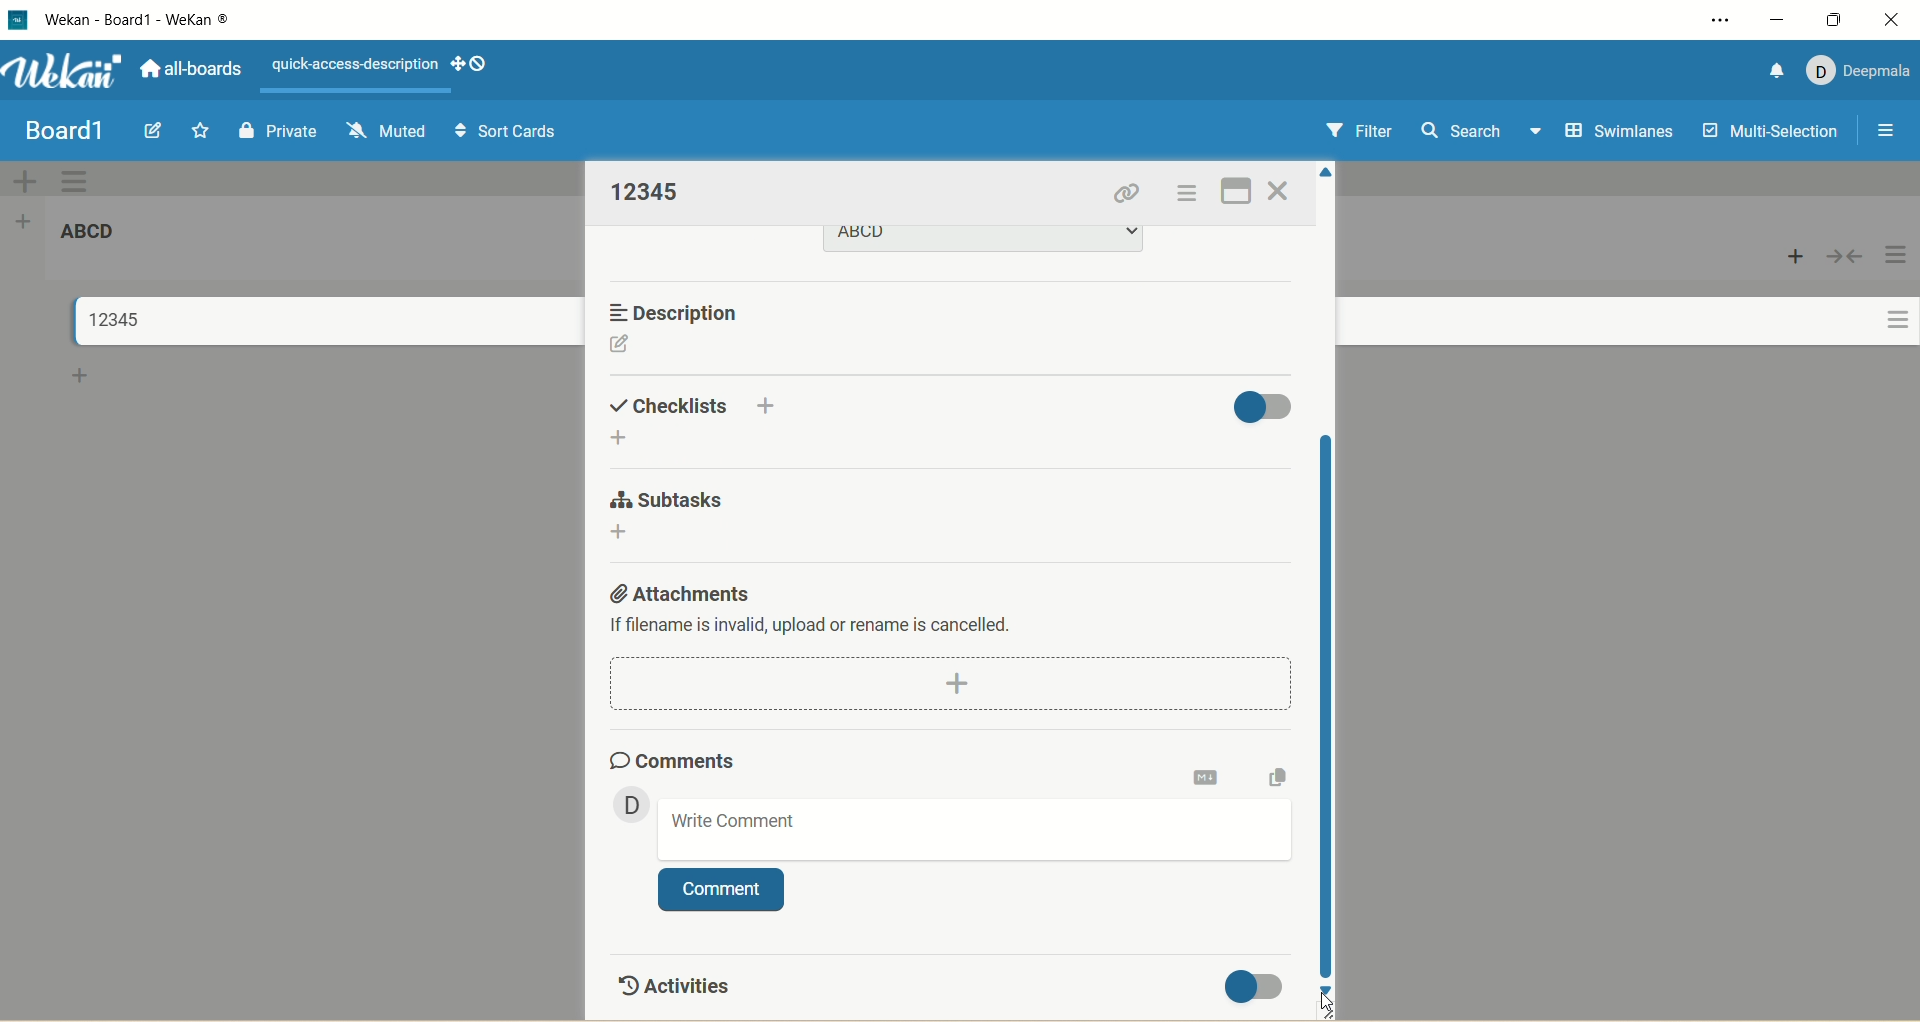  What do you see at coordinates (1622, 133) in the screenshot?
I see `swimlanes` at bounding box center [1622, 133].